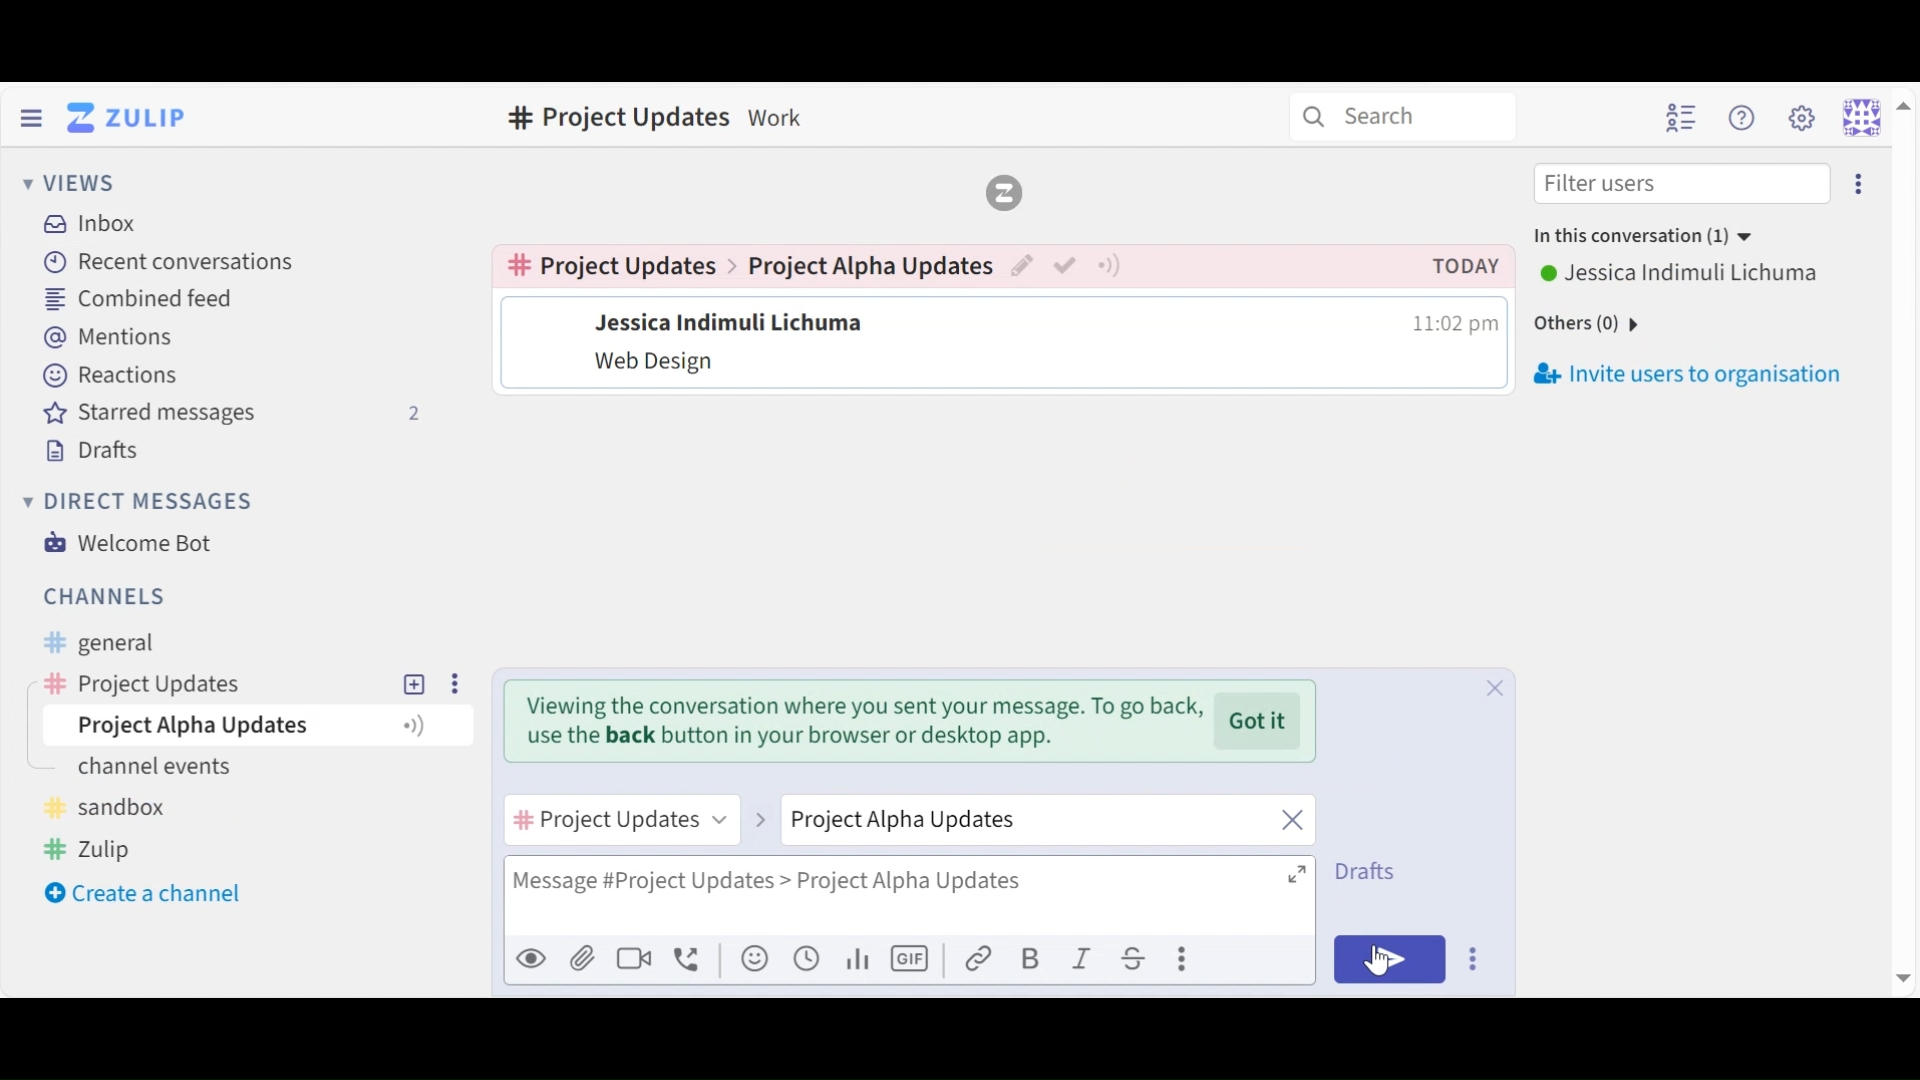 The height and width of the screenshot is (1080, 1920). Describe the element at coordinates (560, 118) in the screenshot. I see `Inbox` at that location.